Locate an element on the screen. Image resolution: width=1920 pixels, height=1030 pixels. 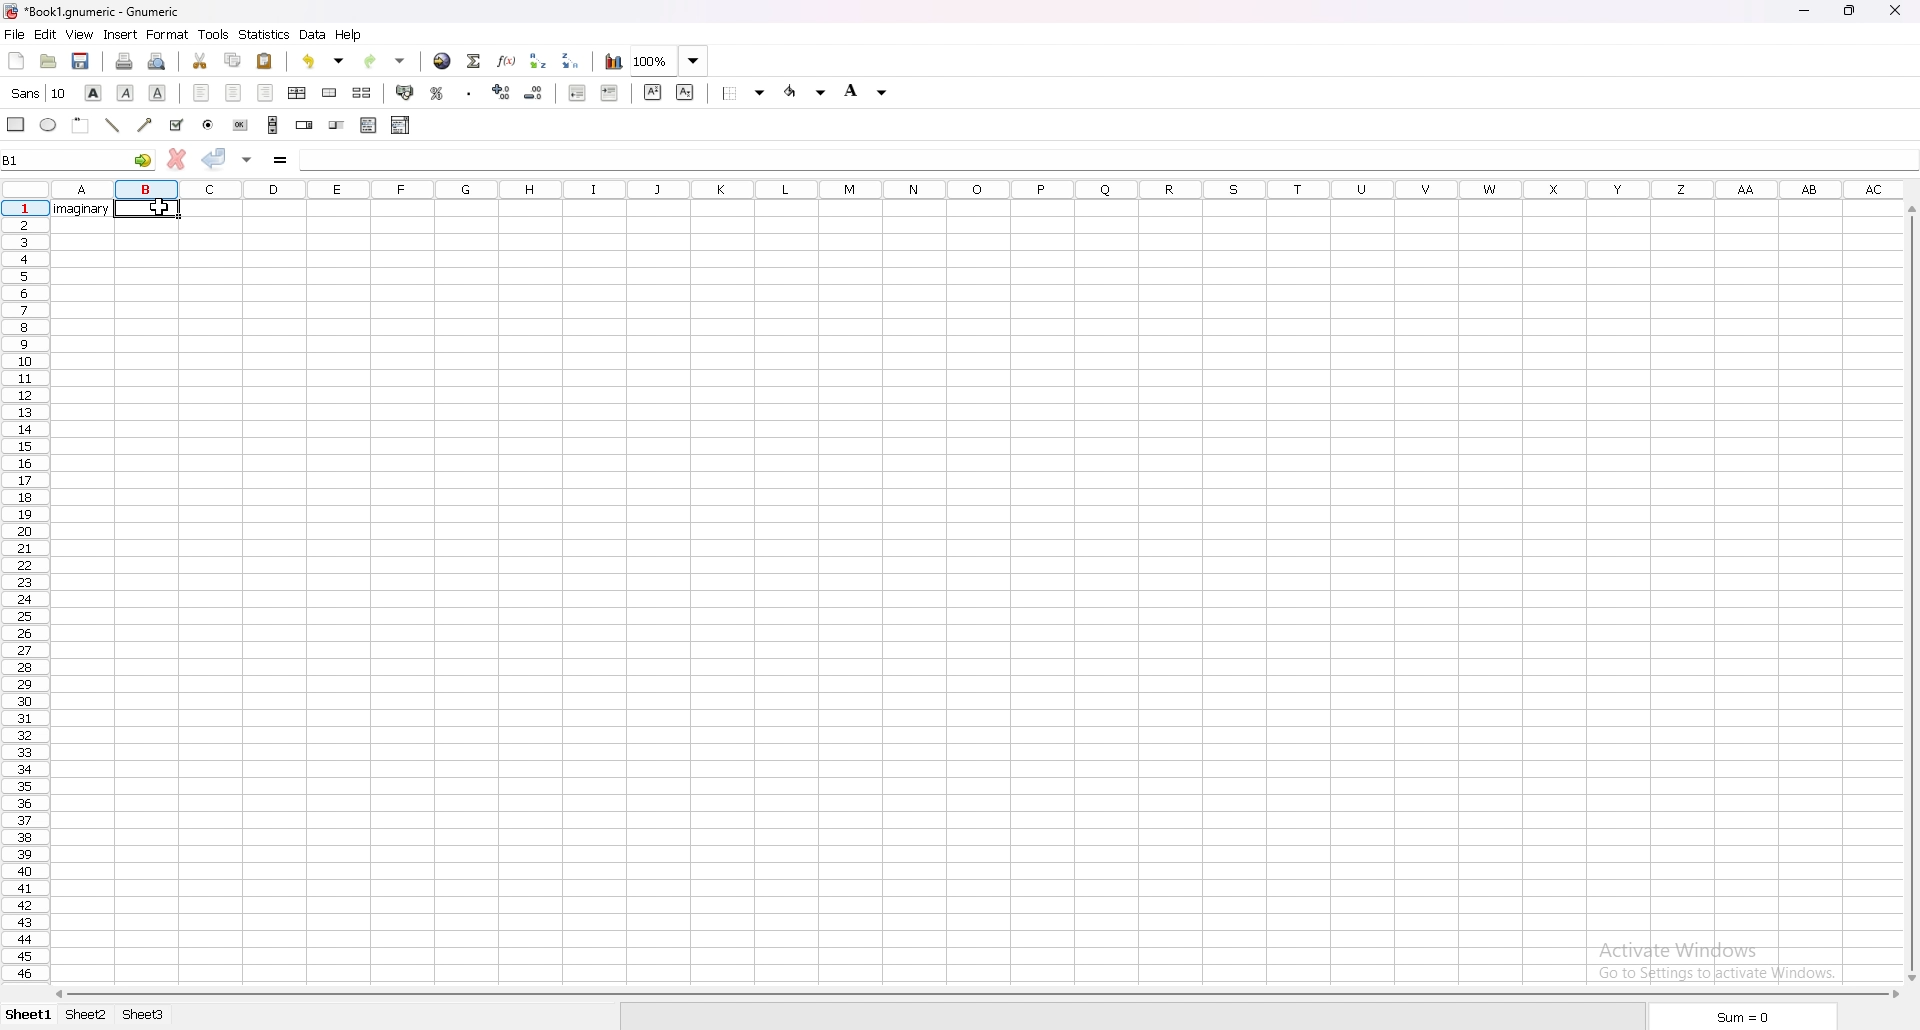
print preview is located at coordinates (157, 61).